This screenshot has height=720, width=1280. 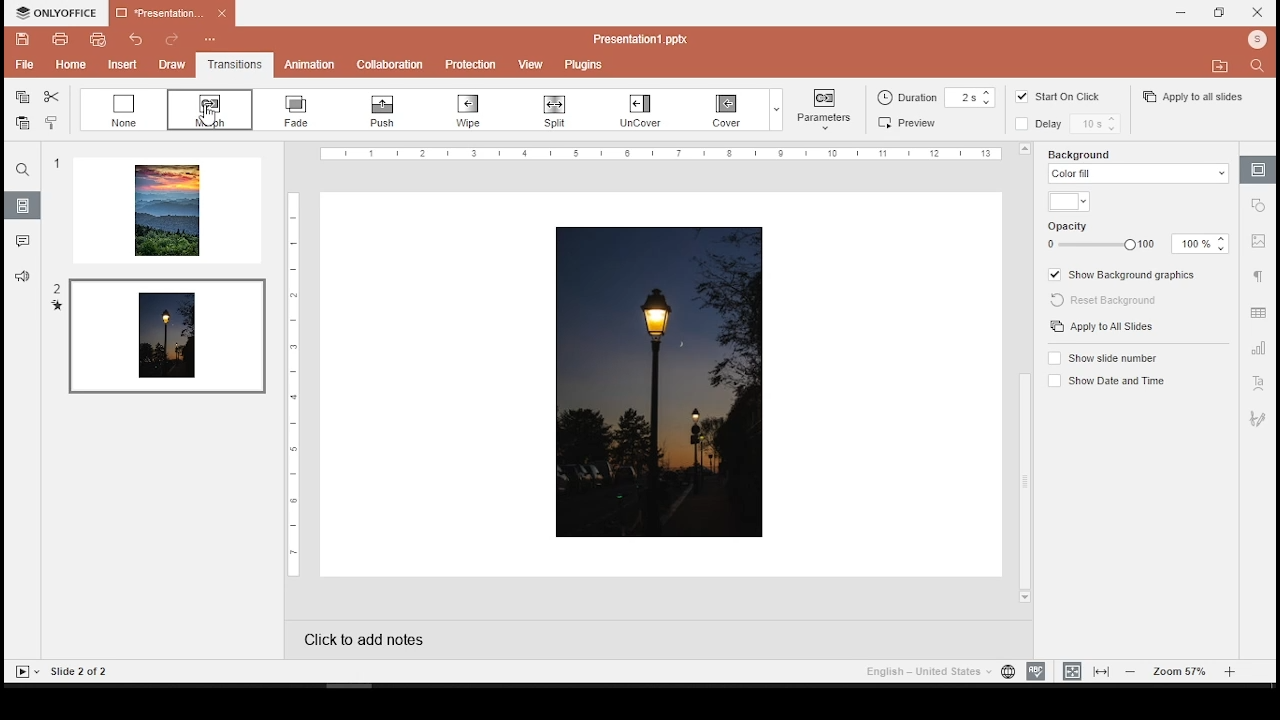 I want to click on opacity, so click(x=1137, y=243).